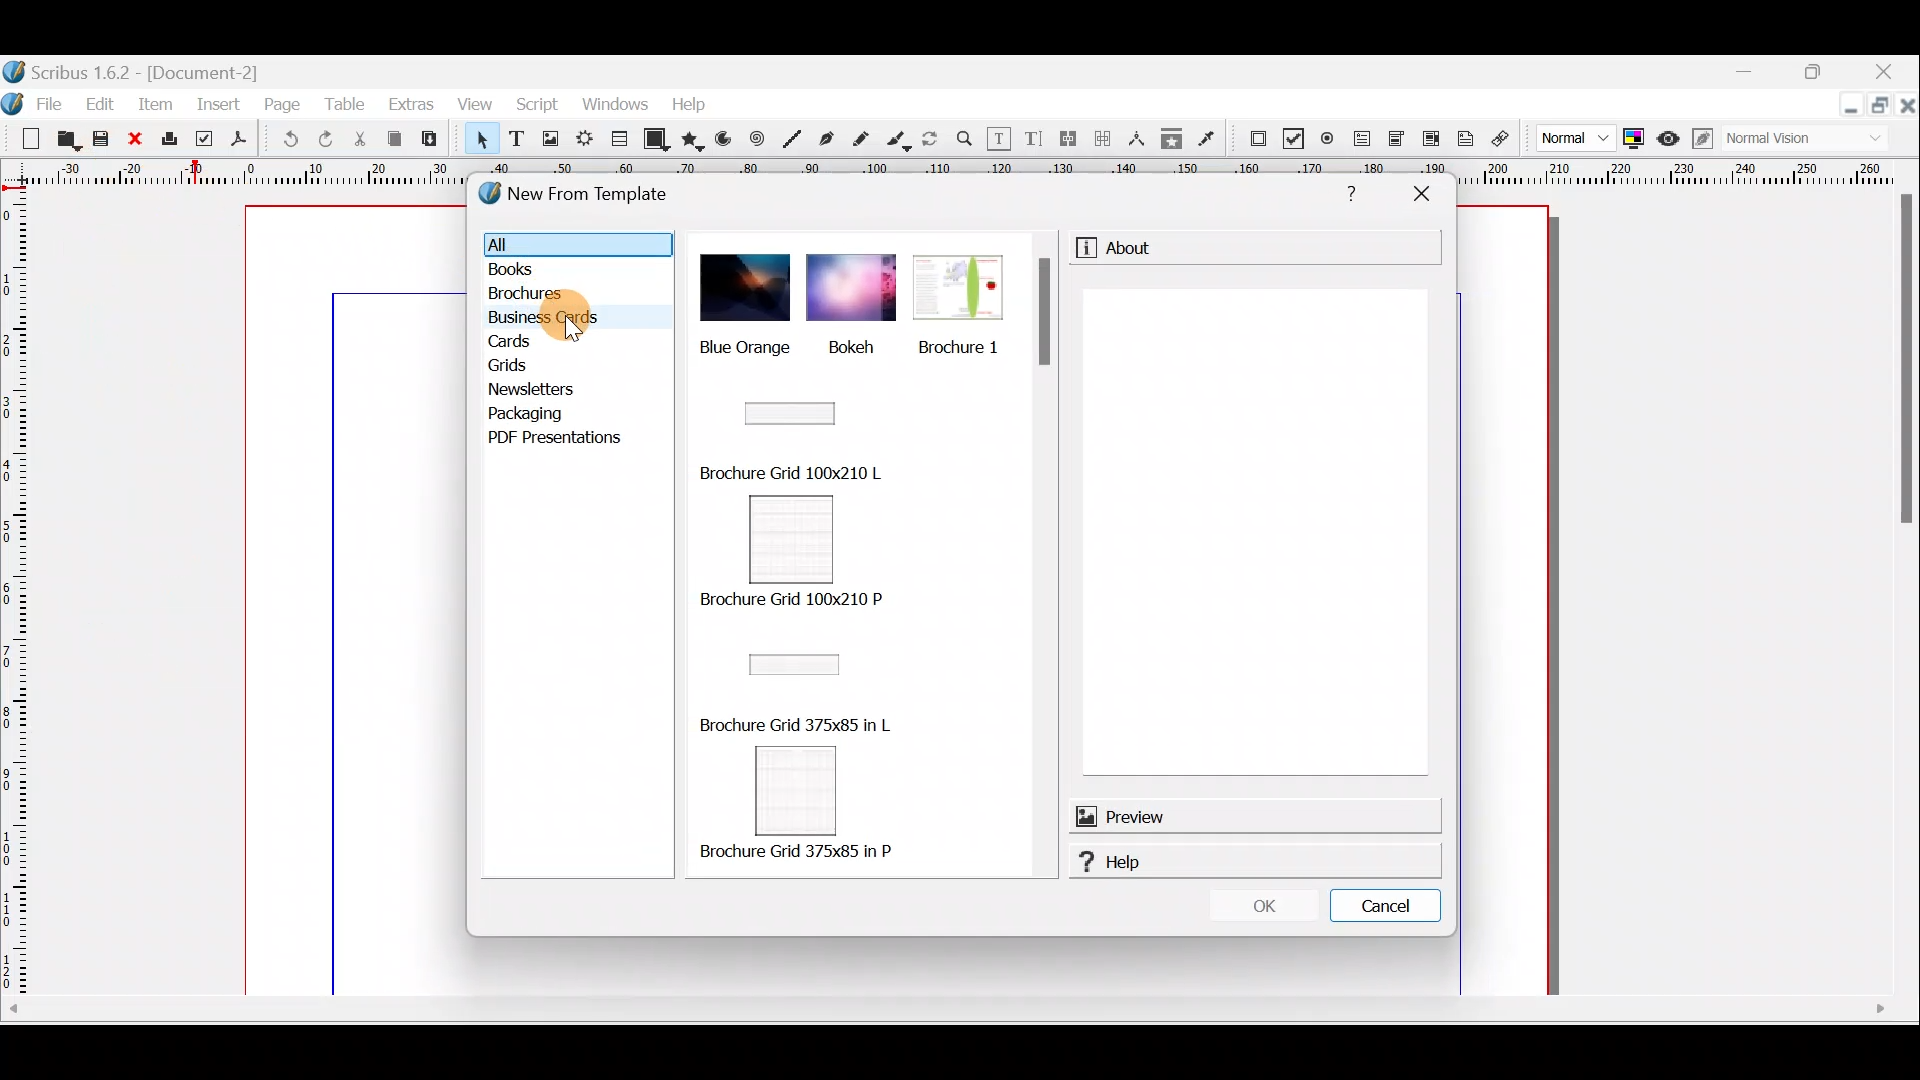 This screenshot has width=1920, height=1080. What do you see at coordinates (1210, 137) in the screenshot?
I see `Eye dropper` at bounding box center [1210, 137].